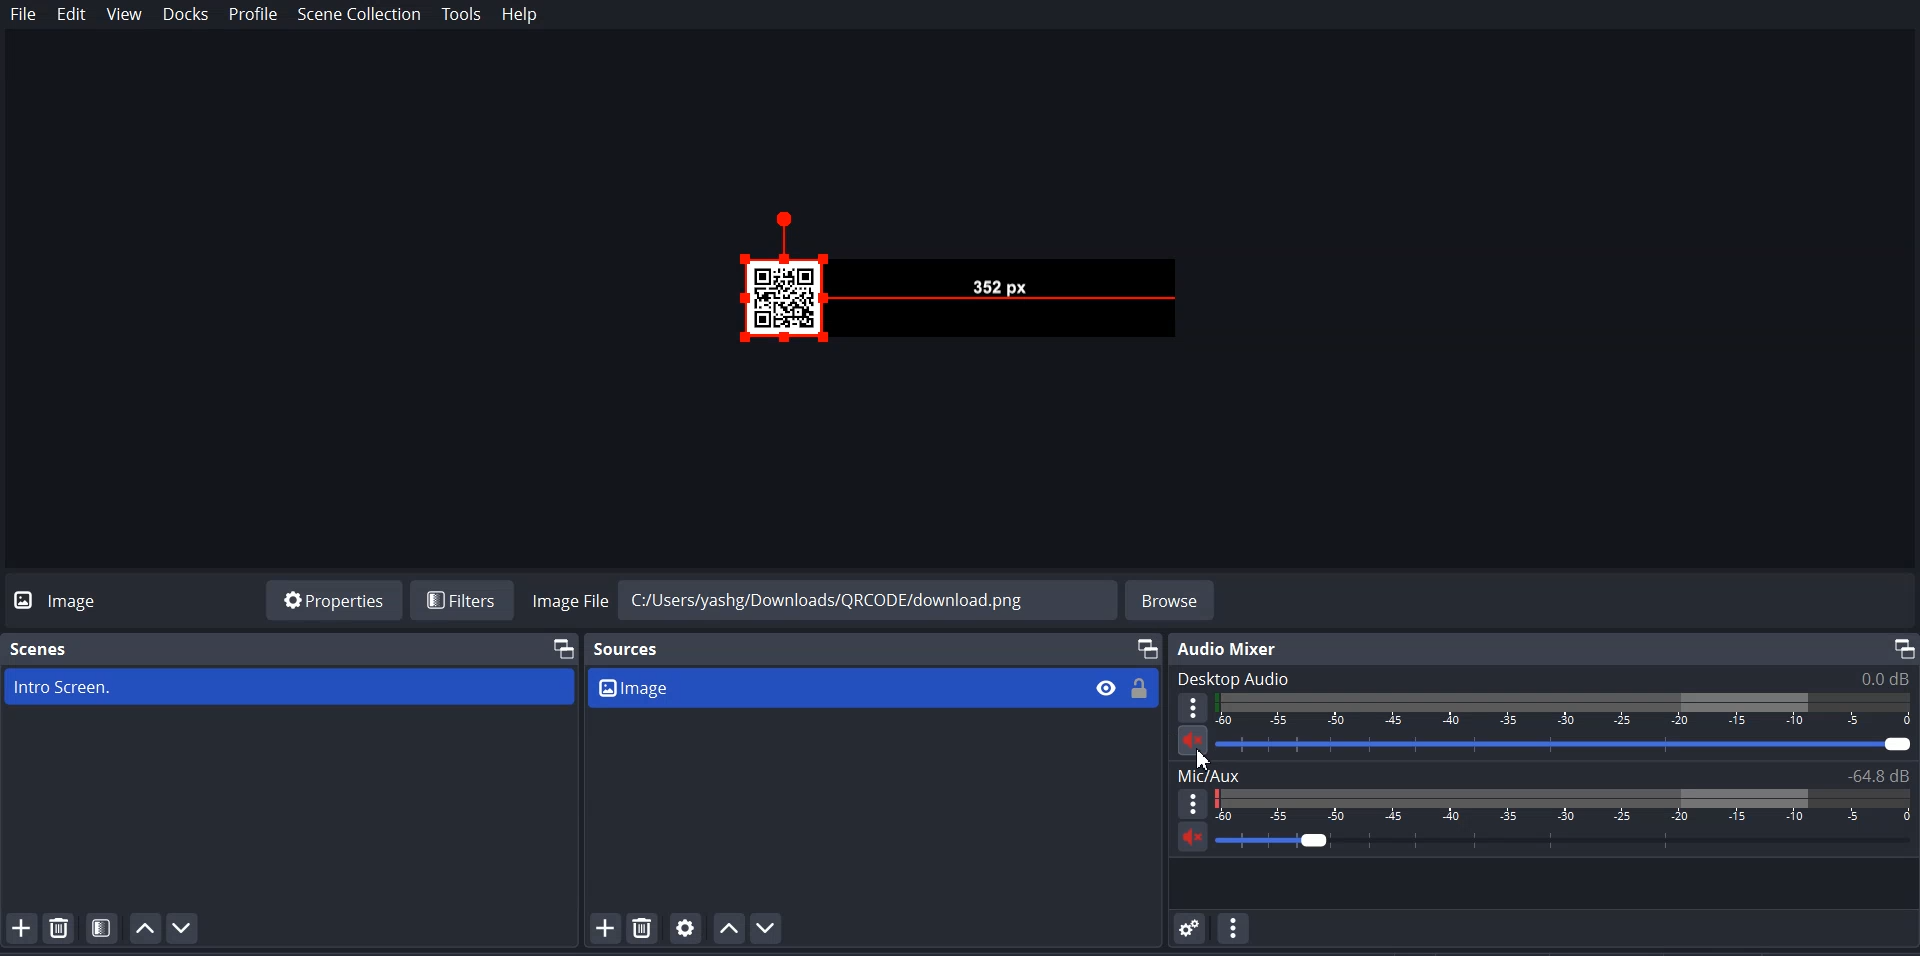 The height and width of the screenshot is (956, 1920). Describe the element at coordinates (1566, 805) in the screenshot. I see `Volume Indicators` at that location.